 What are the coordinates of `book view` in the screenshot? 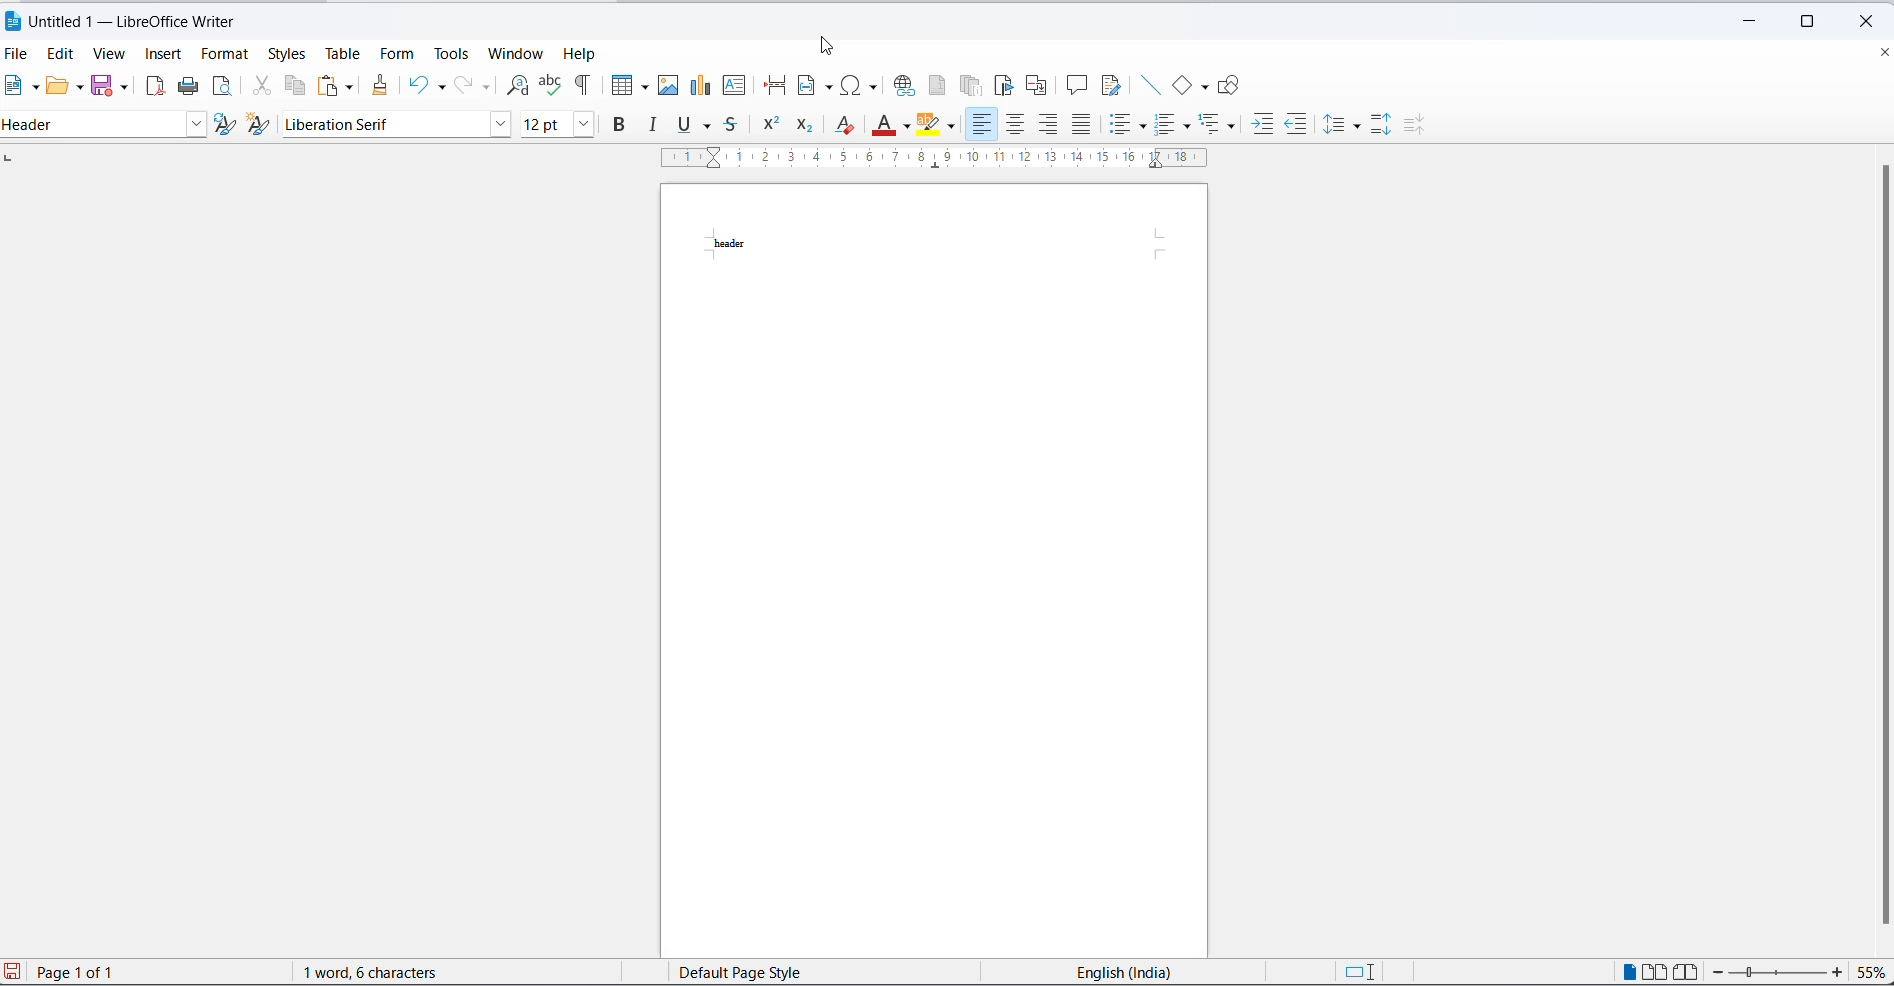 It's located at (1687, 973).